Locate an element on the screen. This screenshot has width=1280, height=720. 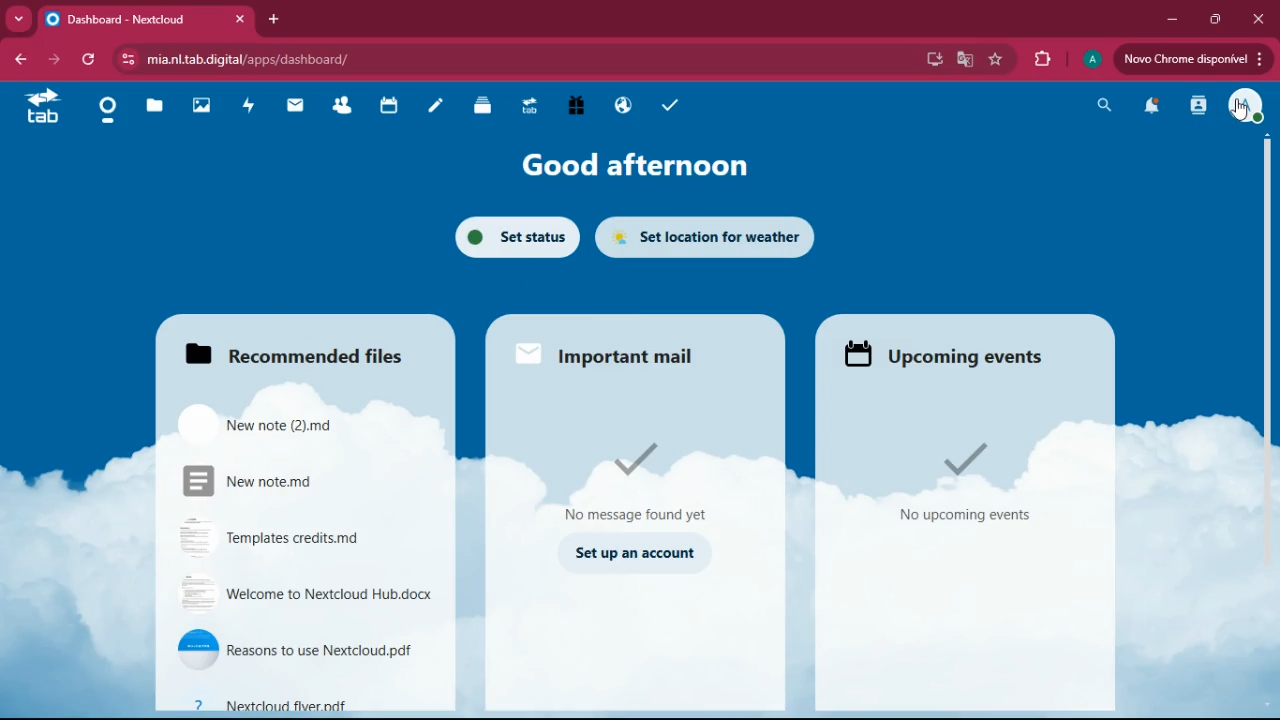
home is located at coordinates (109, 112).